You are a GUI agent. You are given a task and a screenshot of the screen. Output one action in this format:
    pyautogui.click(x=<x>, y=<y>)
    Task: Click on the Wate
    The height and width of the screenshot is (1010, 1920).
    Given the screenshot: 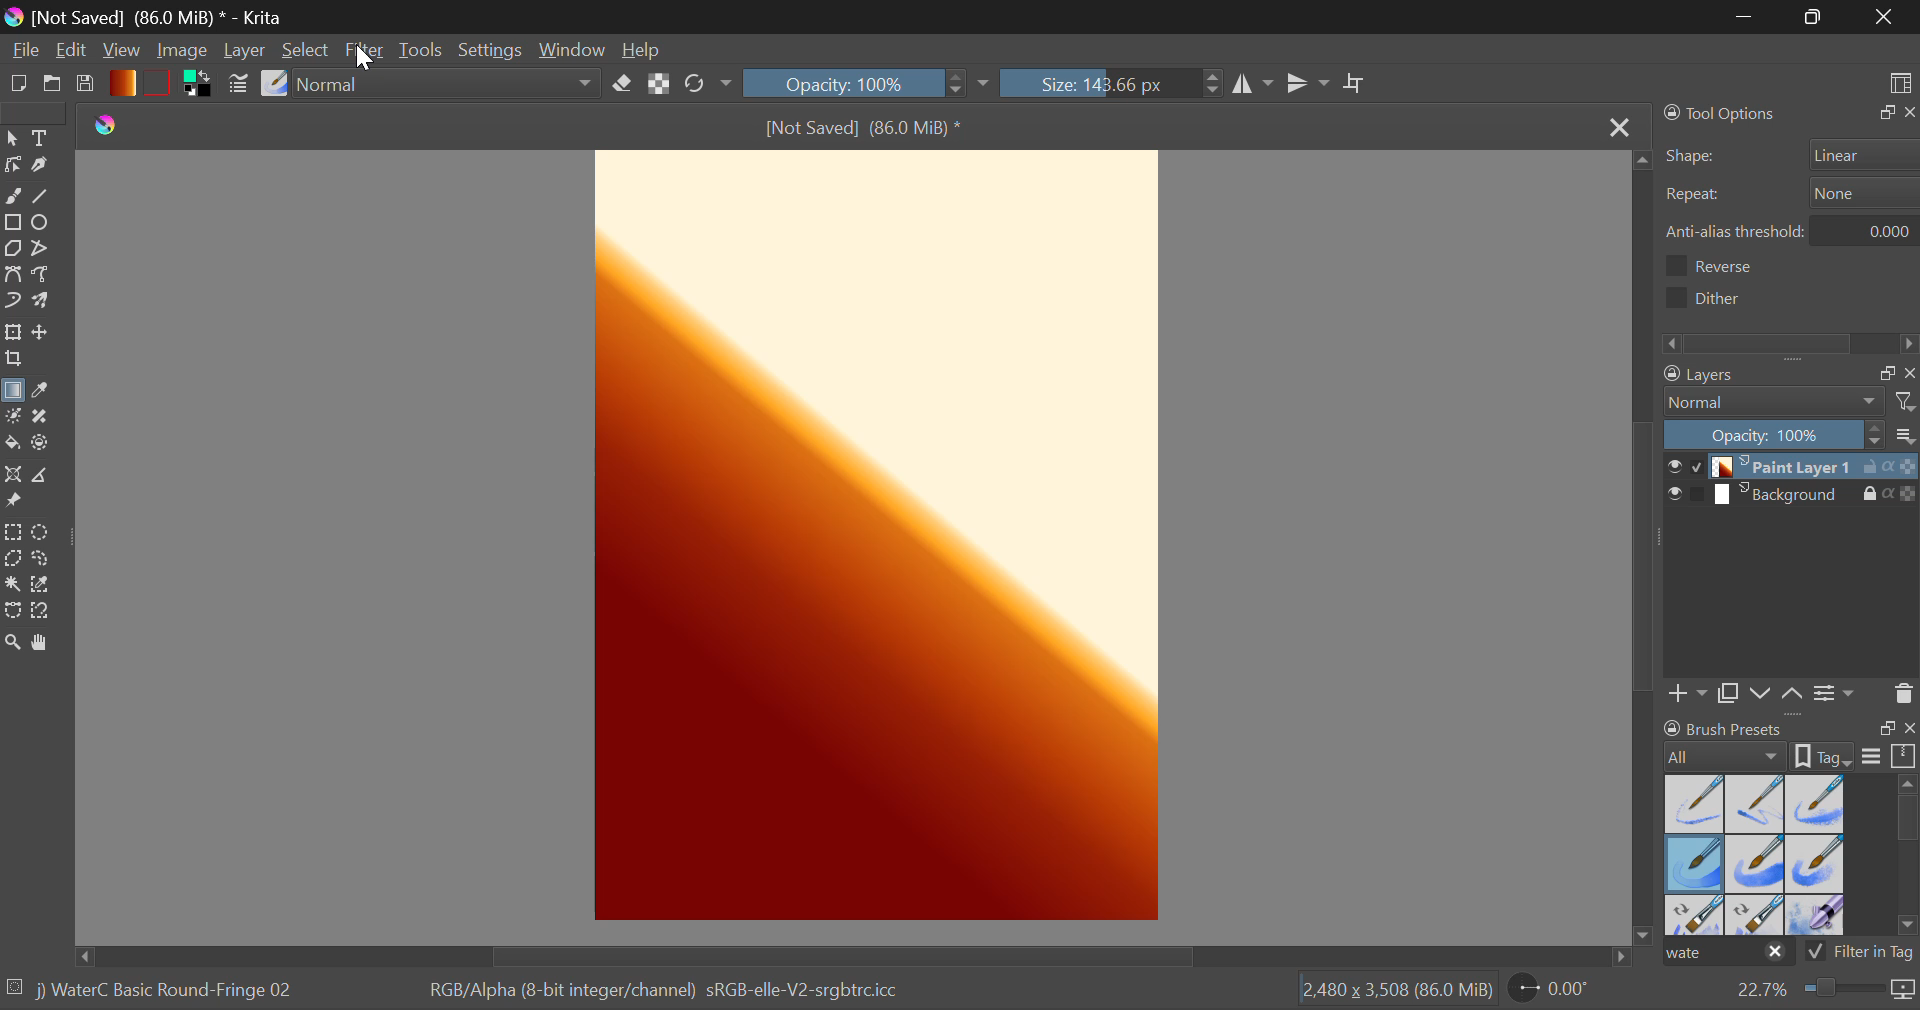 What is the action you would take?
    pyautogui.click(x=1727, y=952)
    